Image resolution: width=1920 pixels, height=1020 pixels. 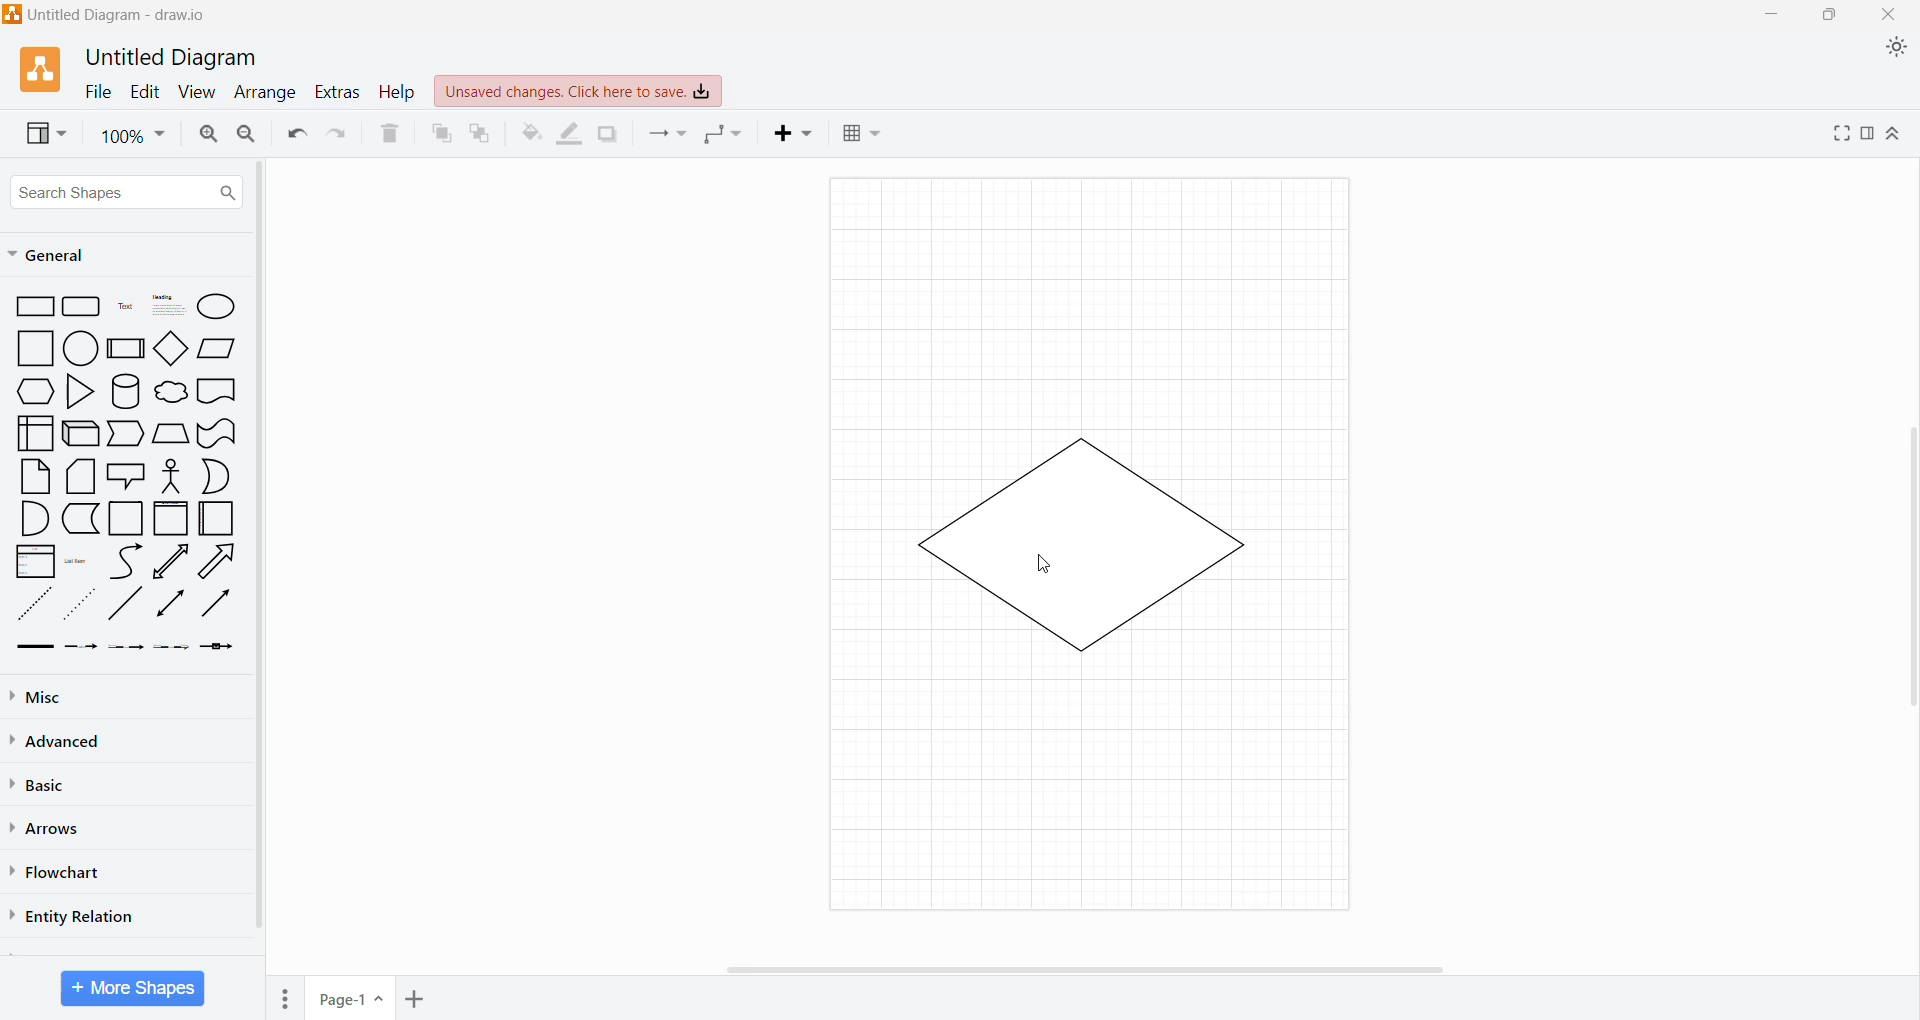 I want to click on Restore Down, so click(x=1833, y=15).